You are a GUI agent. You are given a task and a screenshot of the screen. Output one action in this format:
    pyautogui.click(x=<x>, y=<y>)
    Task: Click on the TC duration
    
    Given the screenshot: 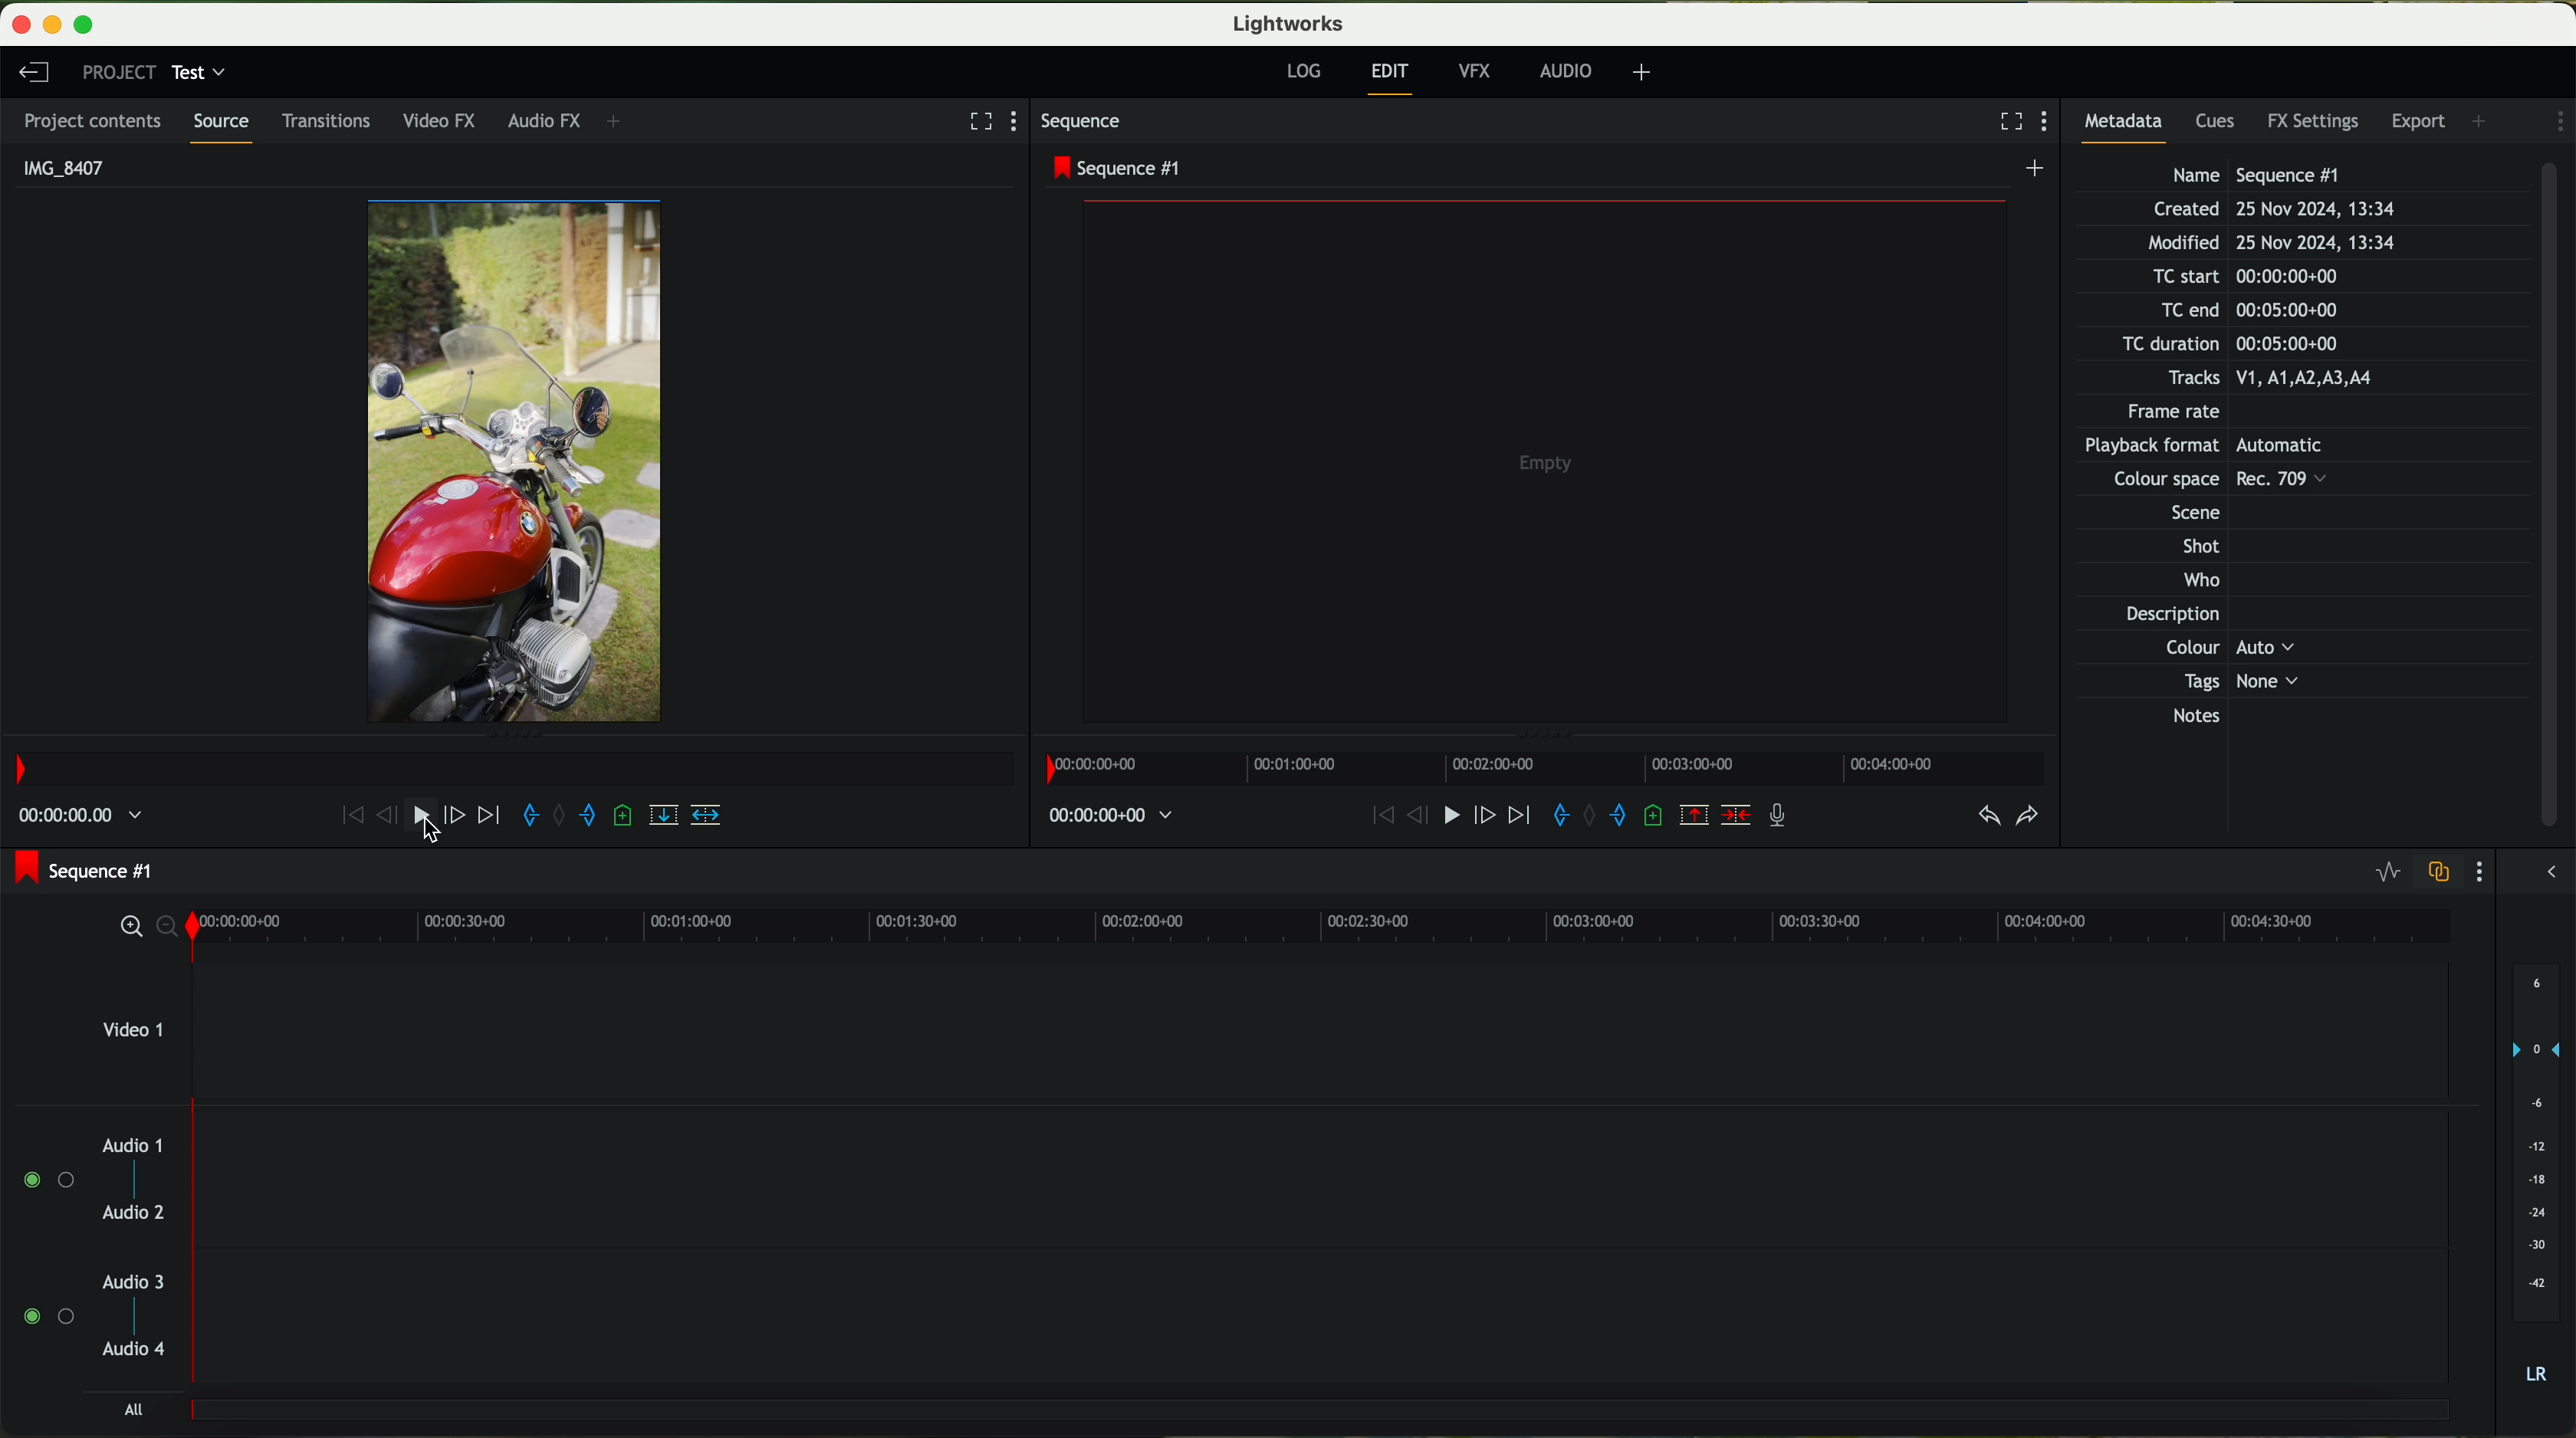 What is the action you would take?
    pyautogui.click(x=2218, y=346)
    